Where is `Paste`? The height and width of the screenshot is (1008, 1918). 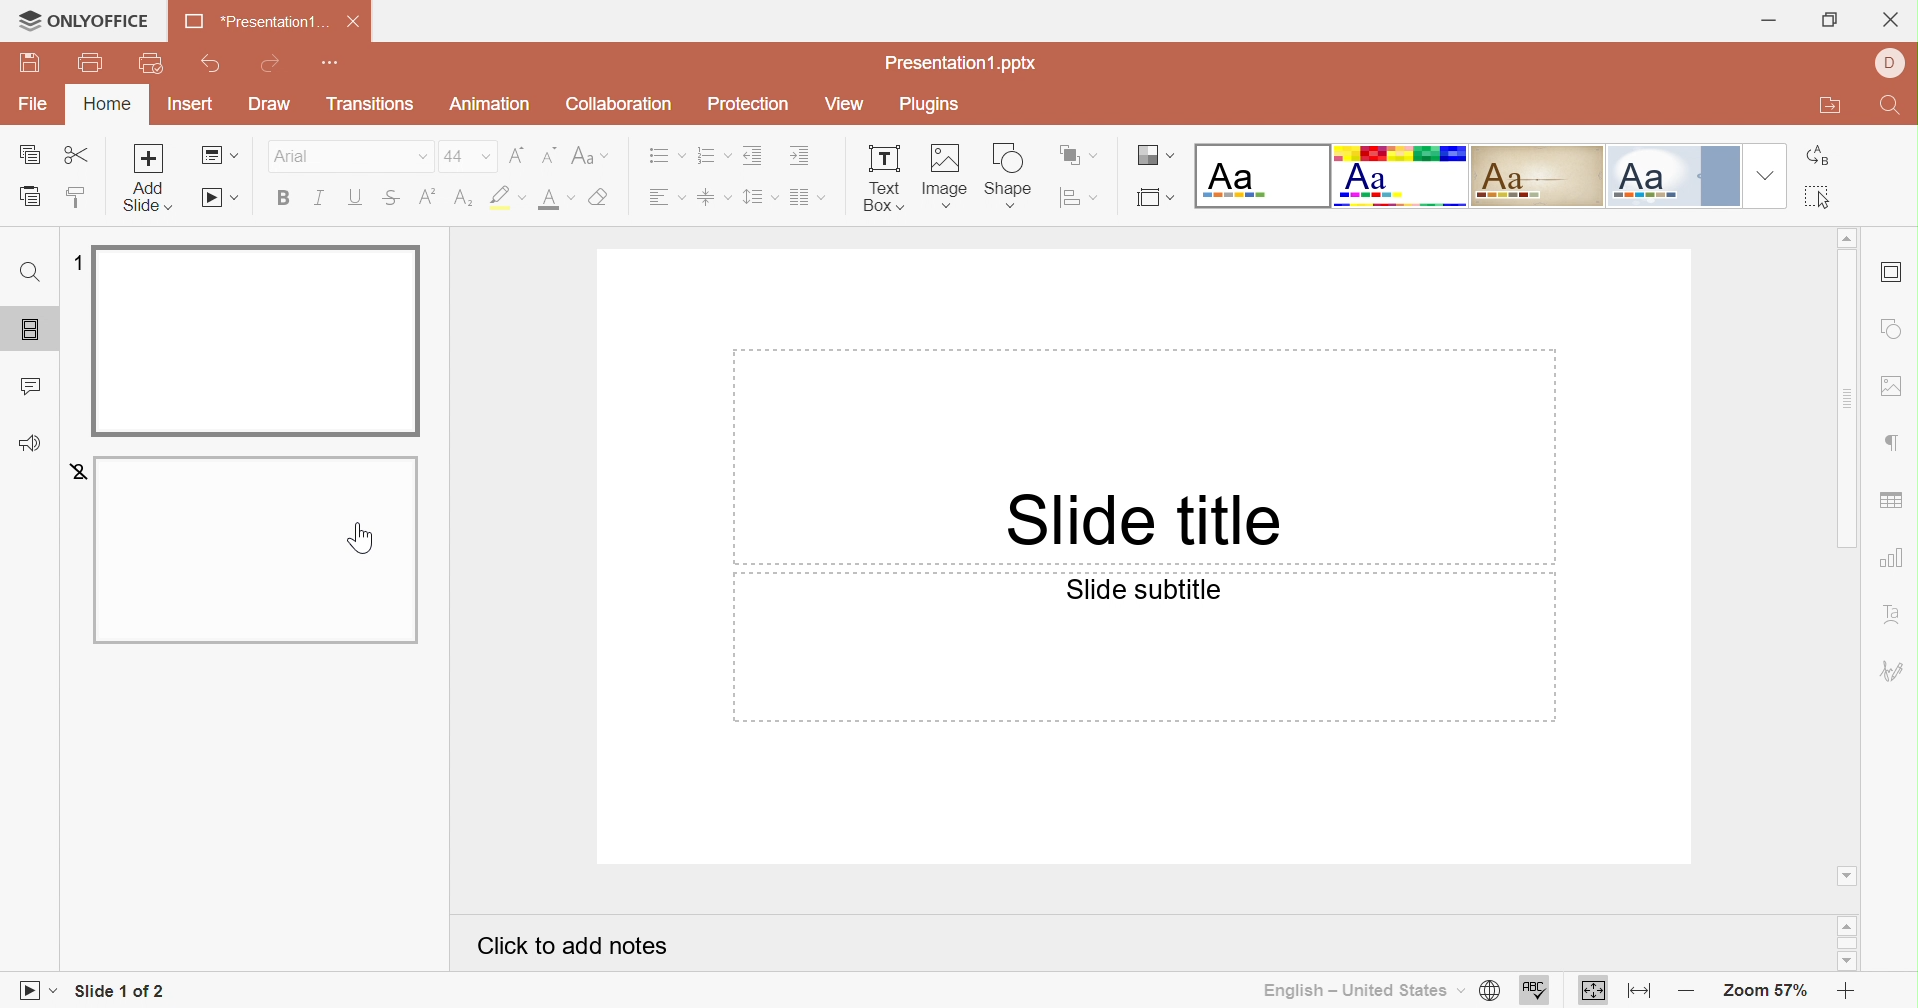
Paste is located at coordinates (33, 197).